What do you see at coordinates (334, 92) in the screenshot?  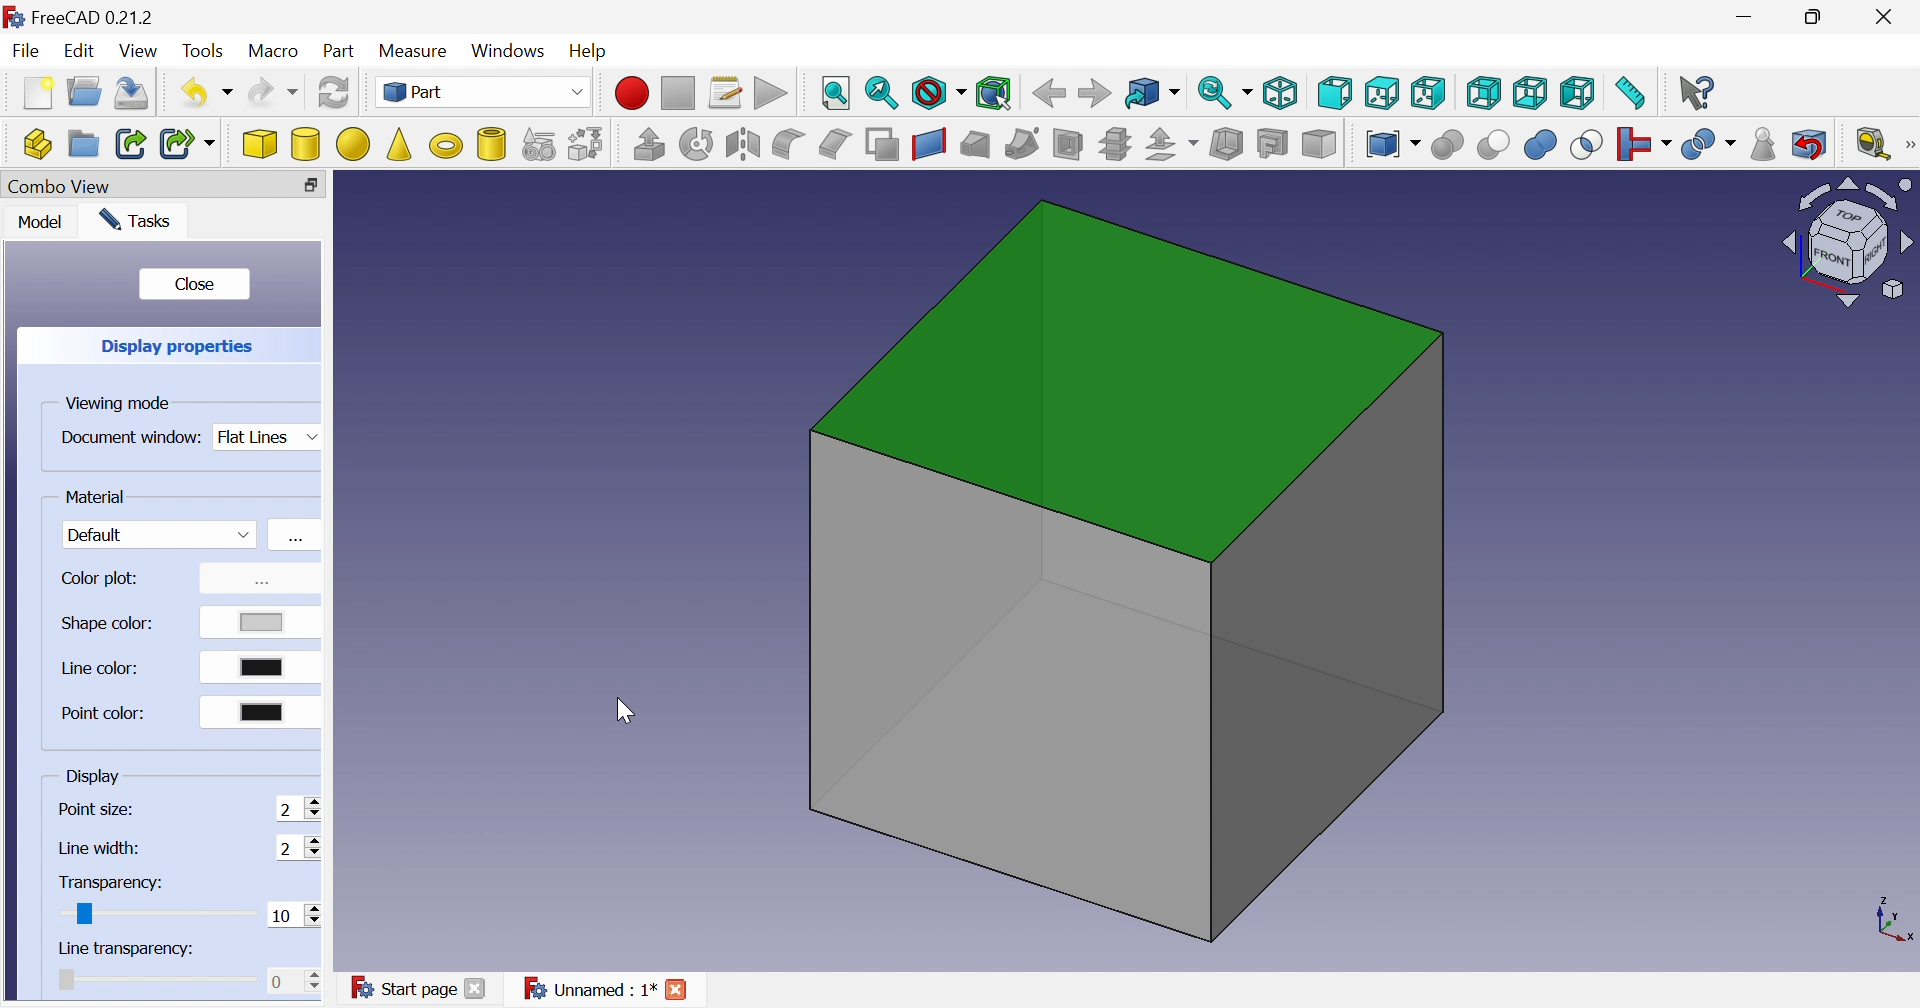 I see `Refresh` at bounding box center [334, 92].